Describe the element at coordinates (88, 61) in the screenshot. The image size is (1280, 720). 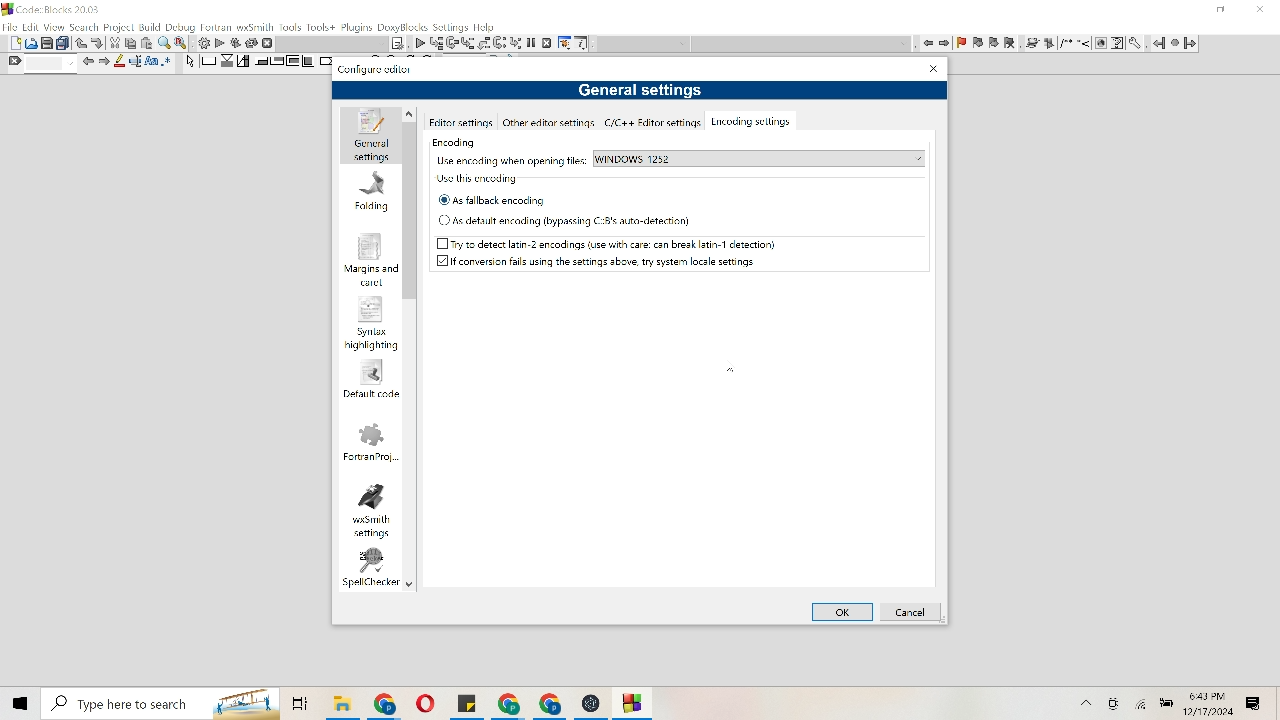
I see `Move left` at that location.